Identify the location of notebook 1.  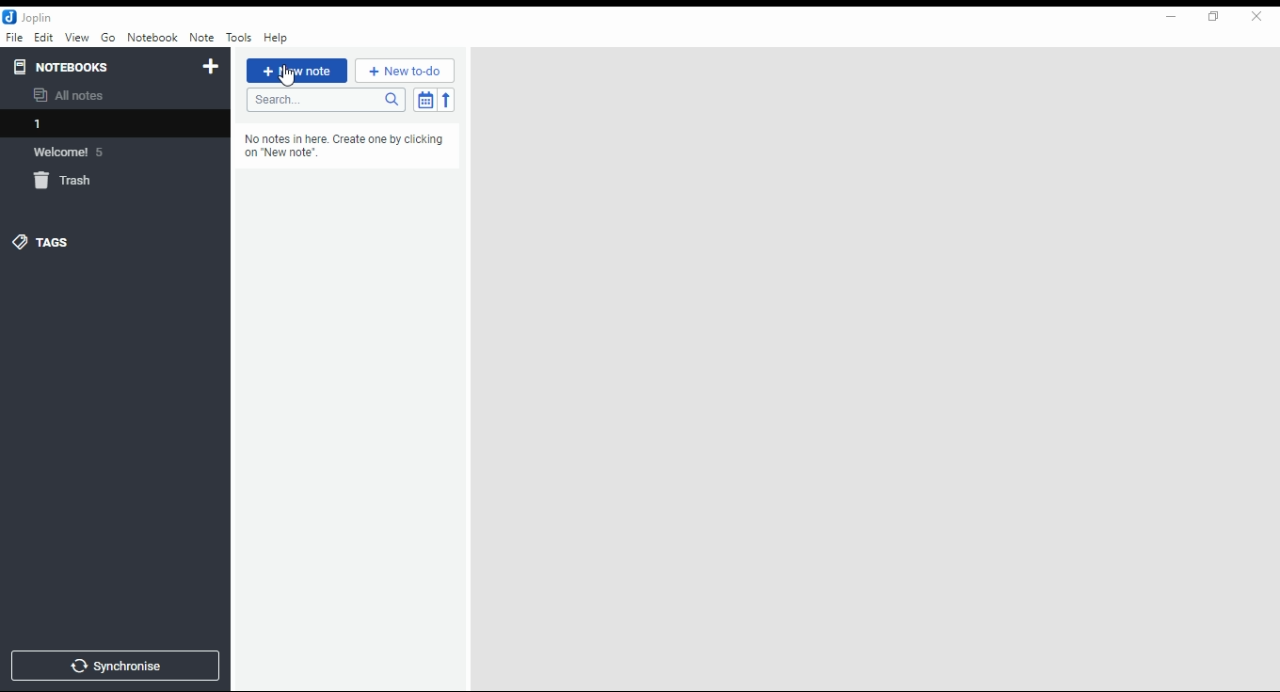
(84, 123).